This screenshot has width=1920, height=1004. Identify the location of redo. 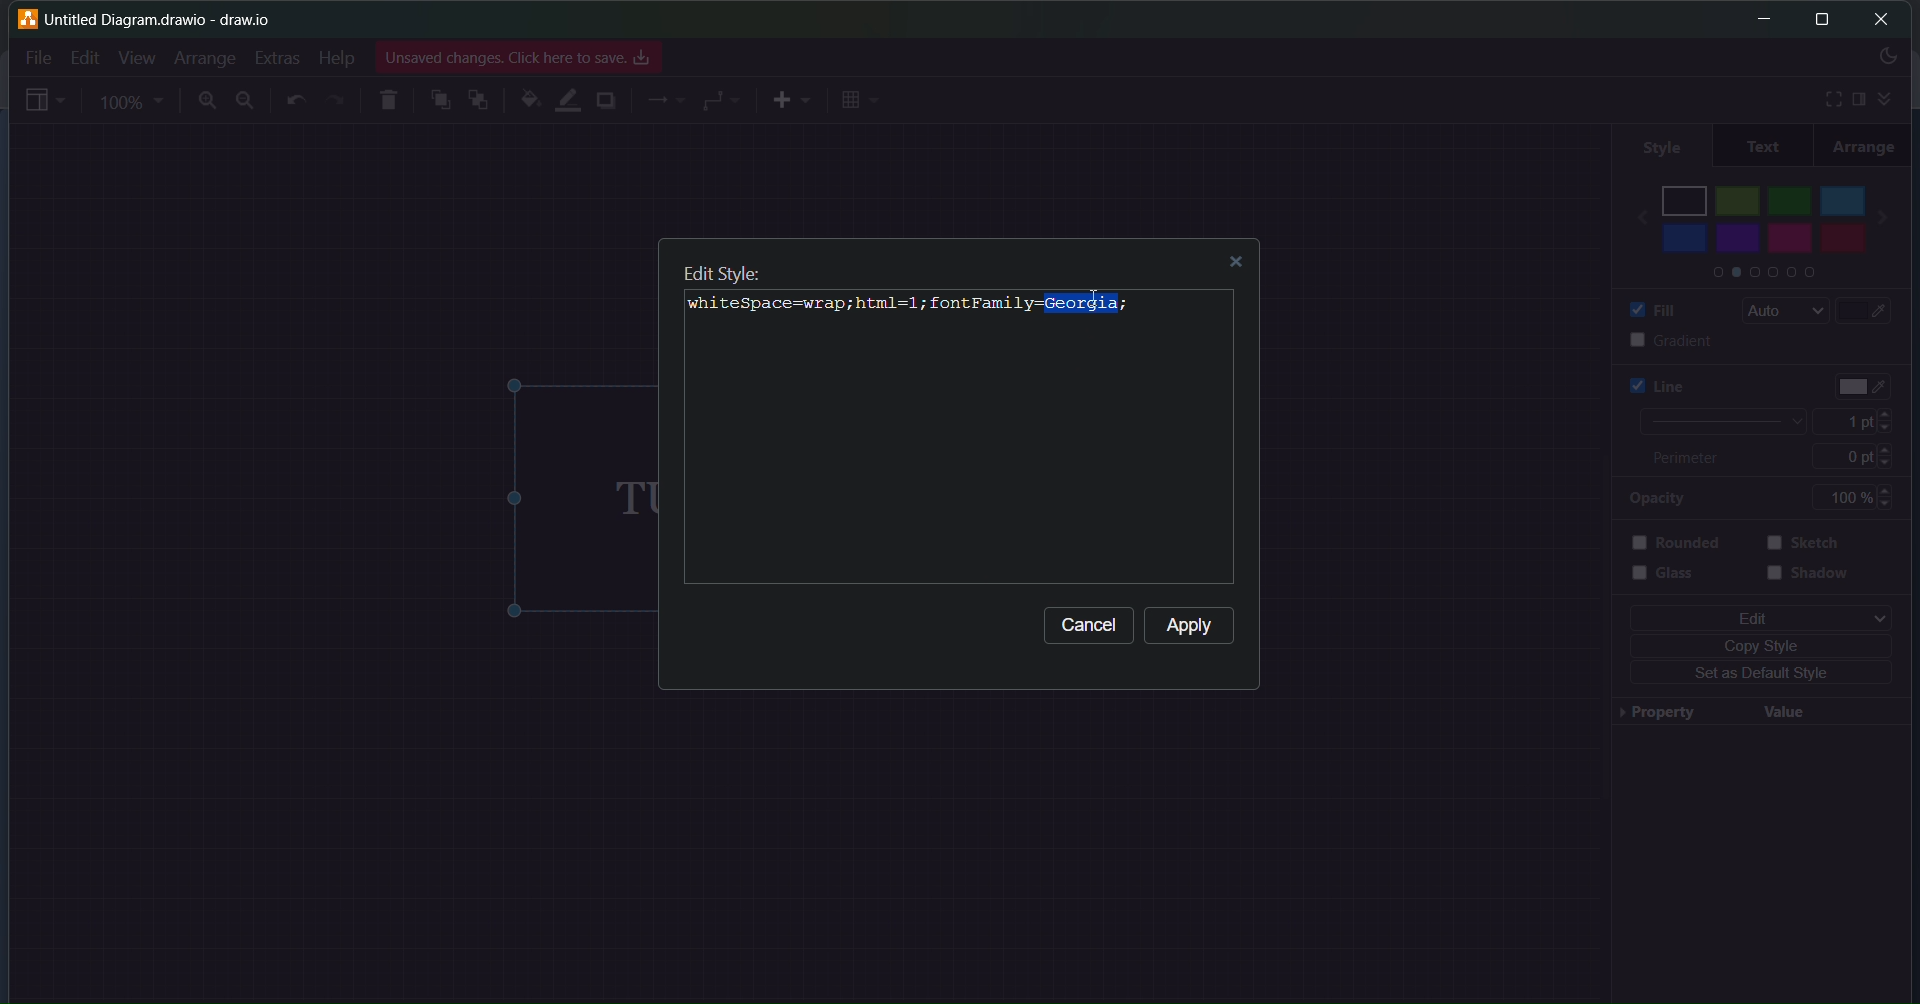
(336, 100).